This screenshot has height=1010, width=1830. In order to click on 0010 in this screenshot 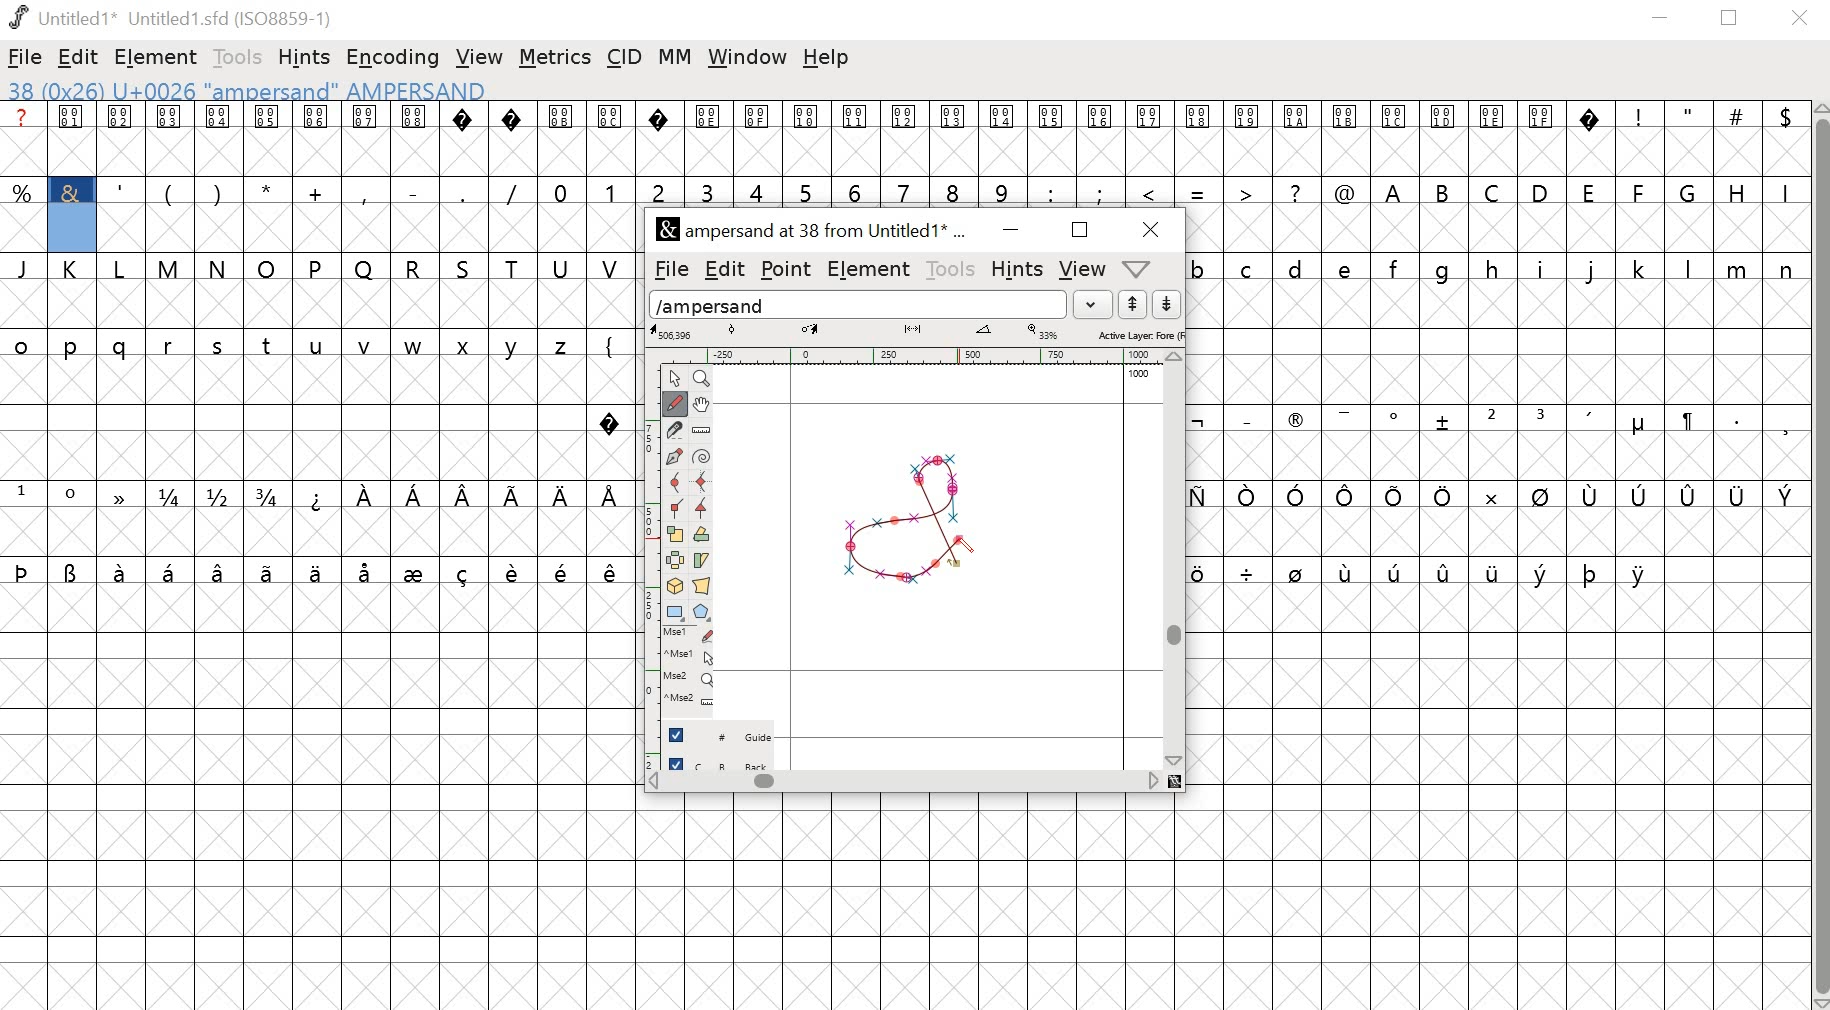, I will do `click(808, 136)`.